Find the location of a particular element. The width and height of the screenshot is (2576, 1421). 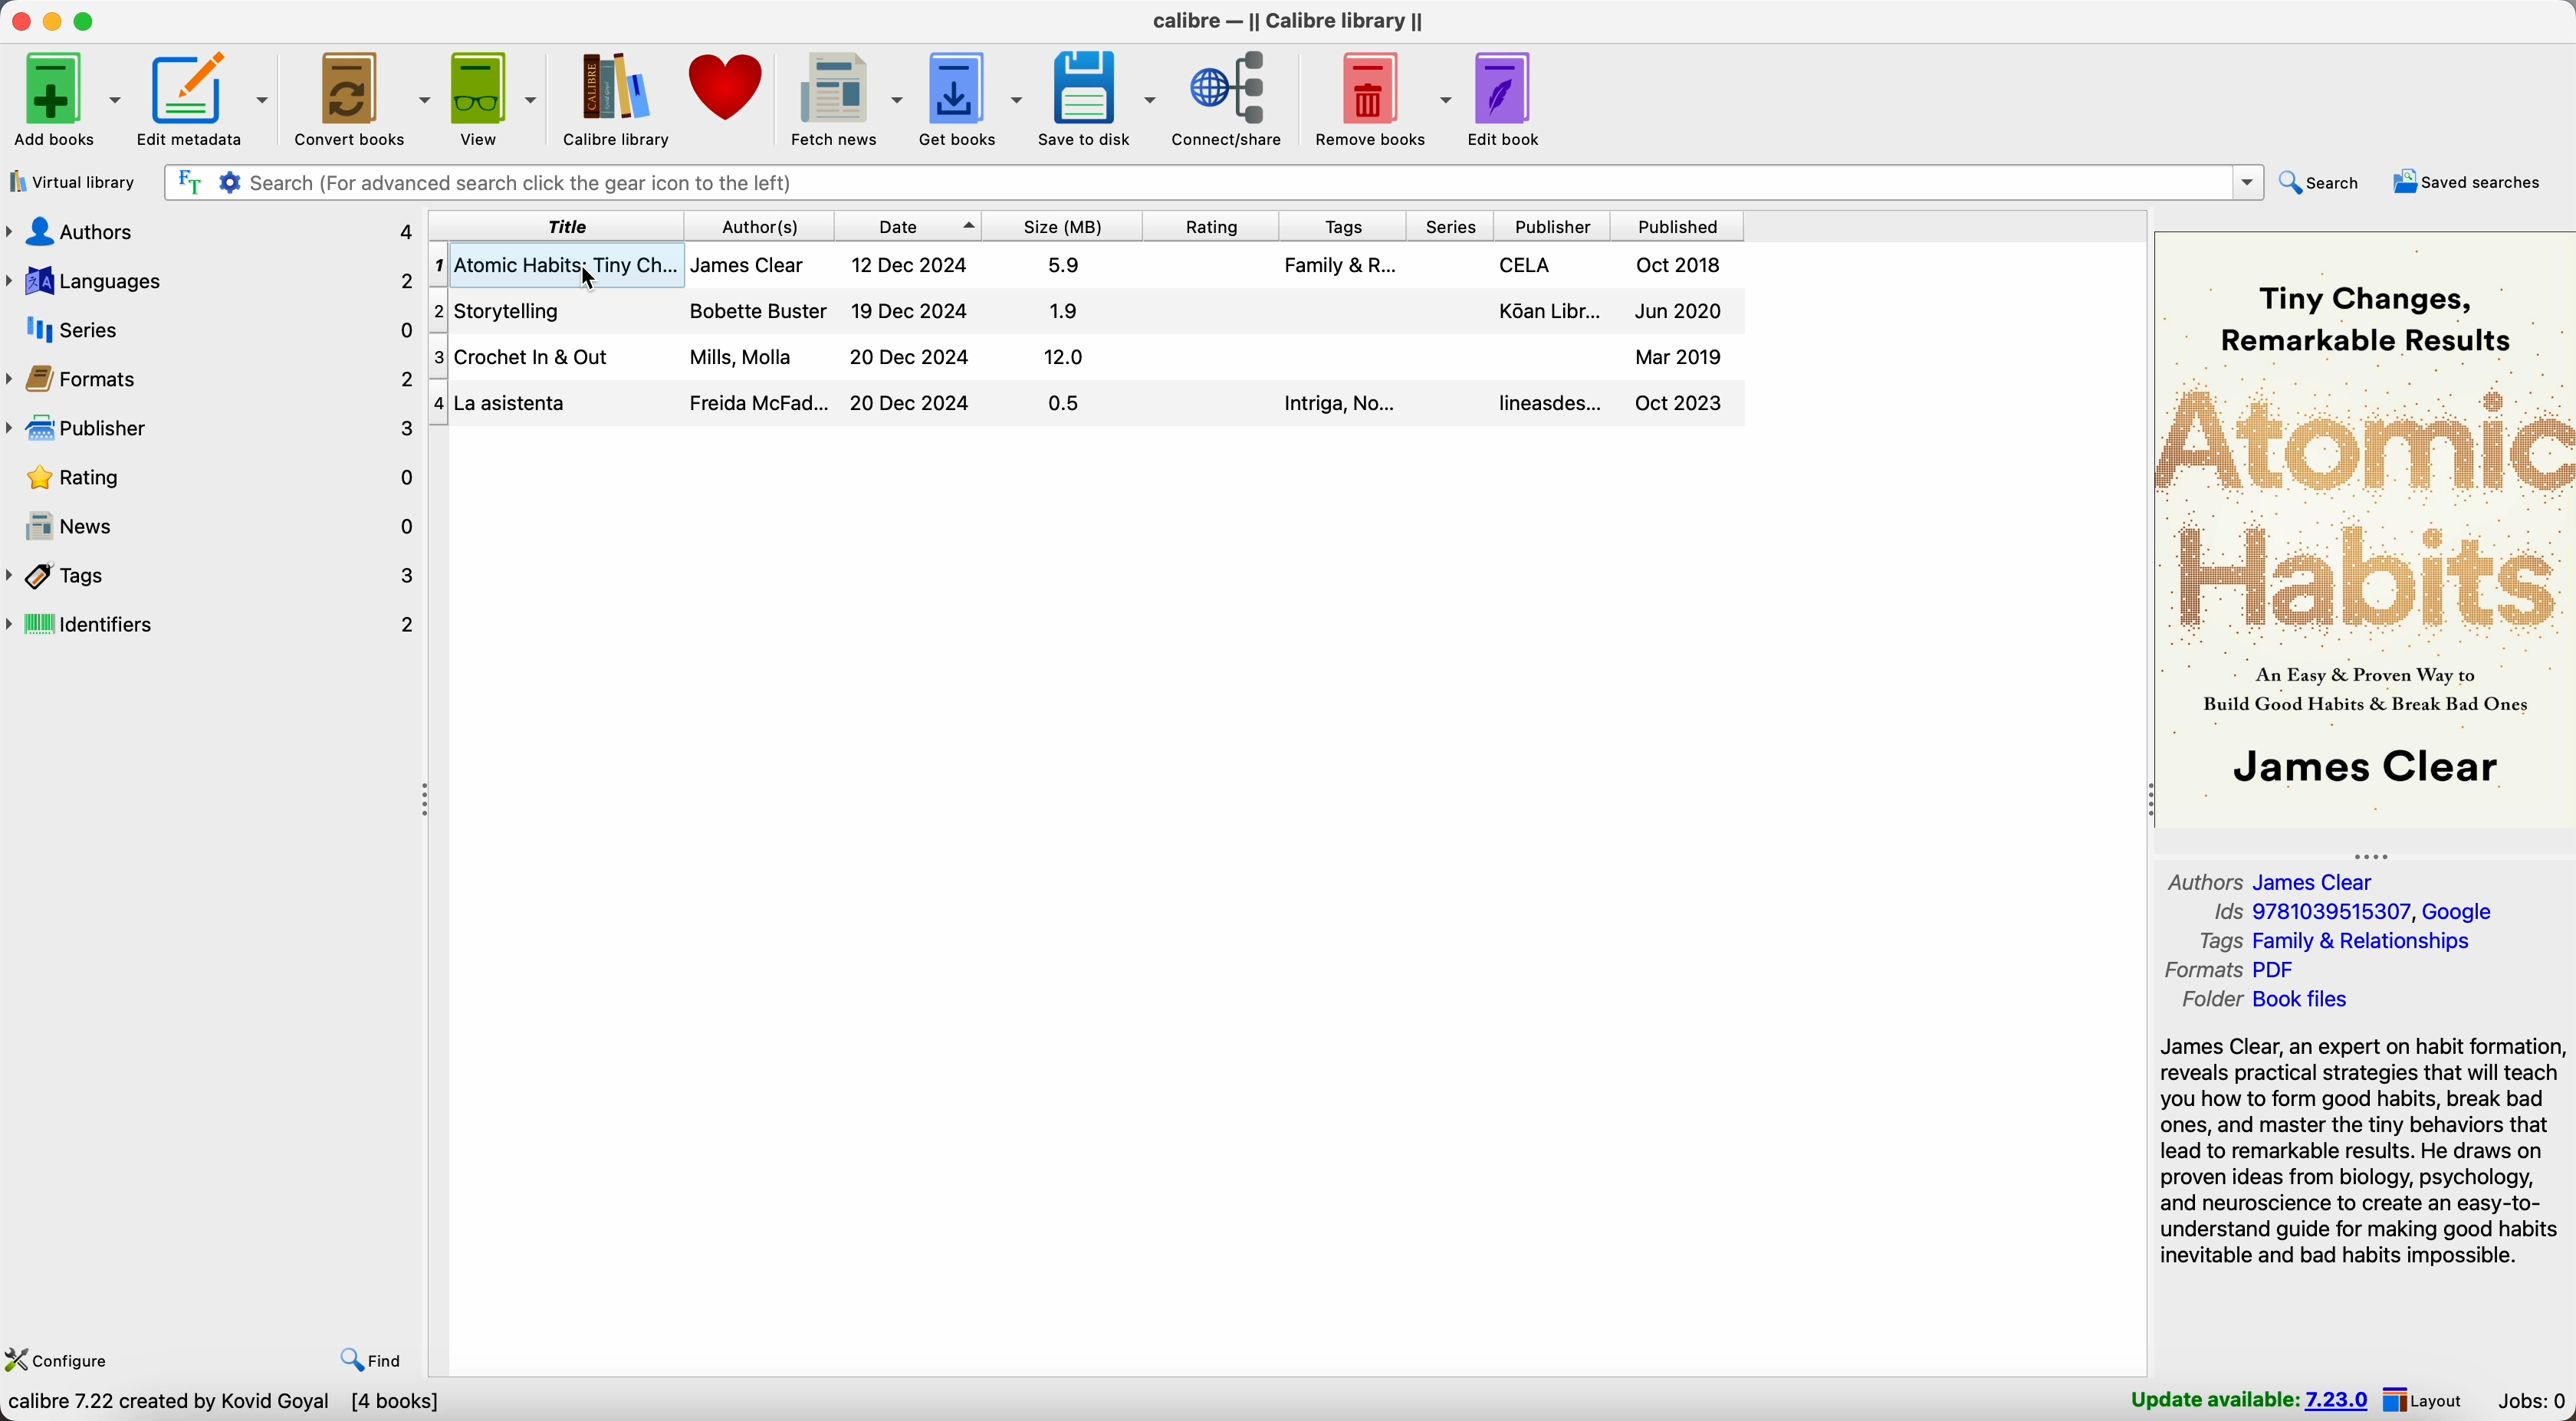

layout is located at coordinates (2436, 1401).